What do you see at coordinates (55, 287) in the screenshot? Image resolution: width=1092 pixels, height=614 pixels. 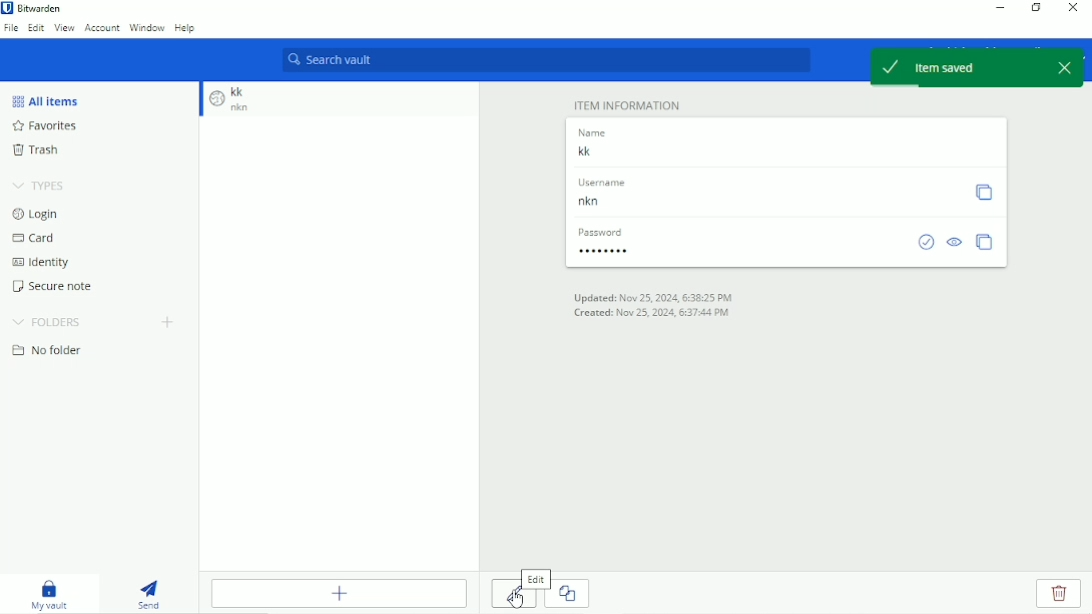 I see `Secure note` at bounding box center [55, 287].